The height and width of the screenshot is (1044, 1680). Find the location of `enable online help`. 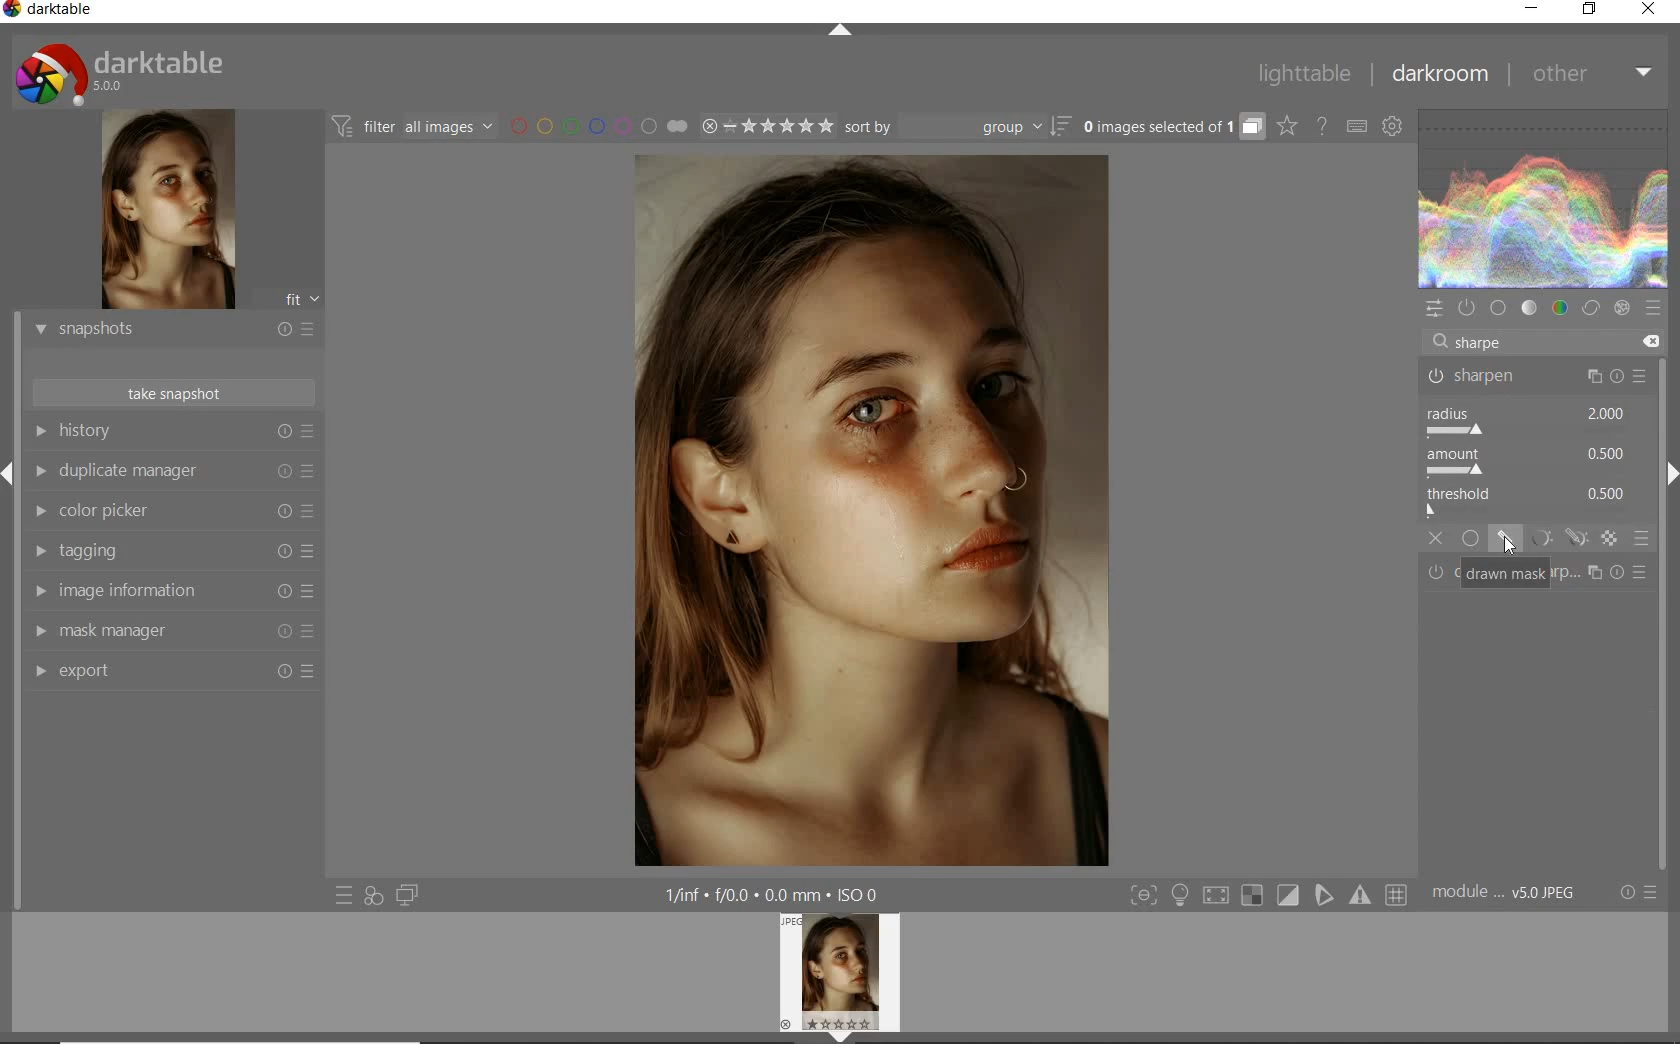

enable online help is located at coordinates (1323, 127).